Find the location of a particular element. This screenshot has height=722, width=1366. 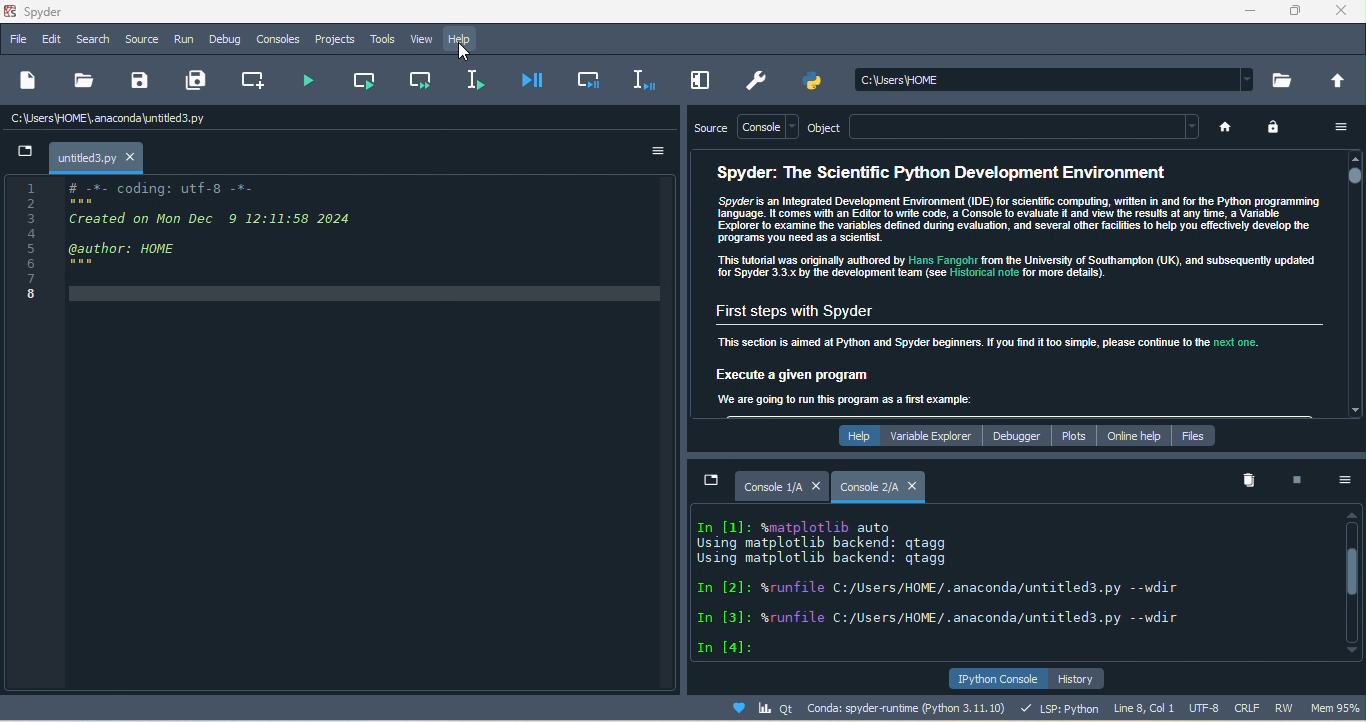

pythonpath manager is located at coordinates (816, 83).